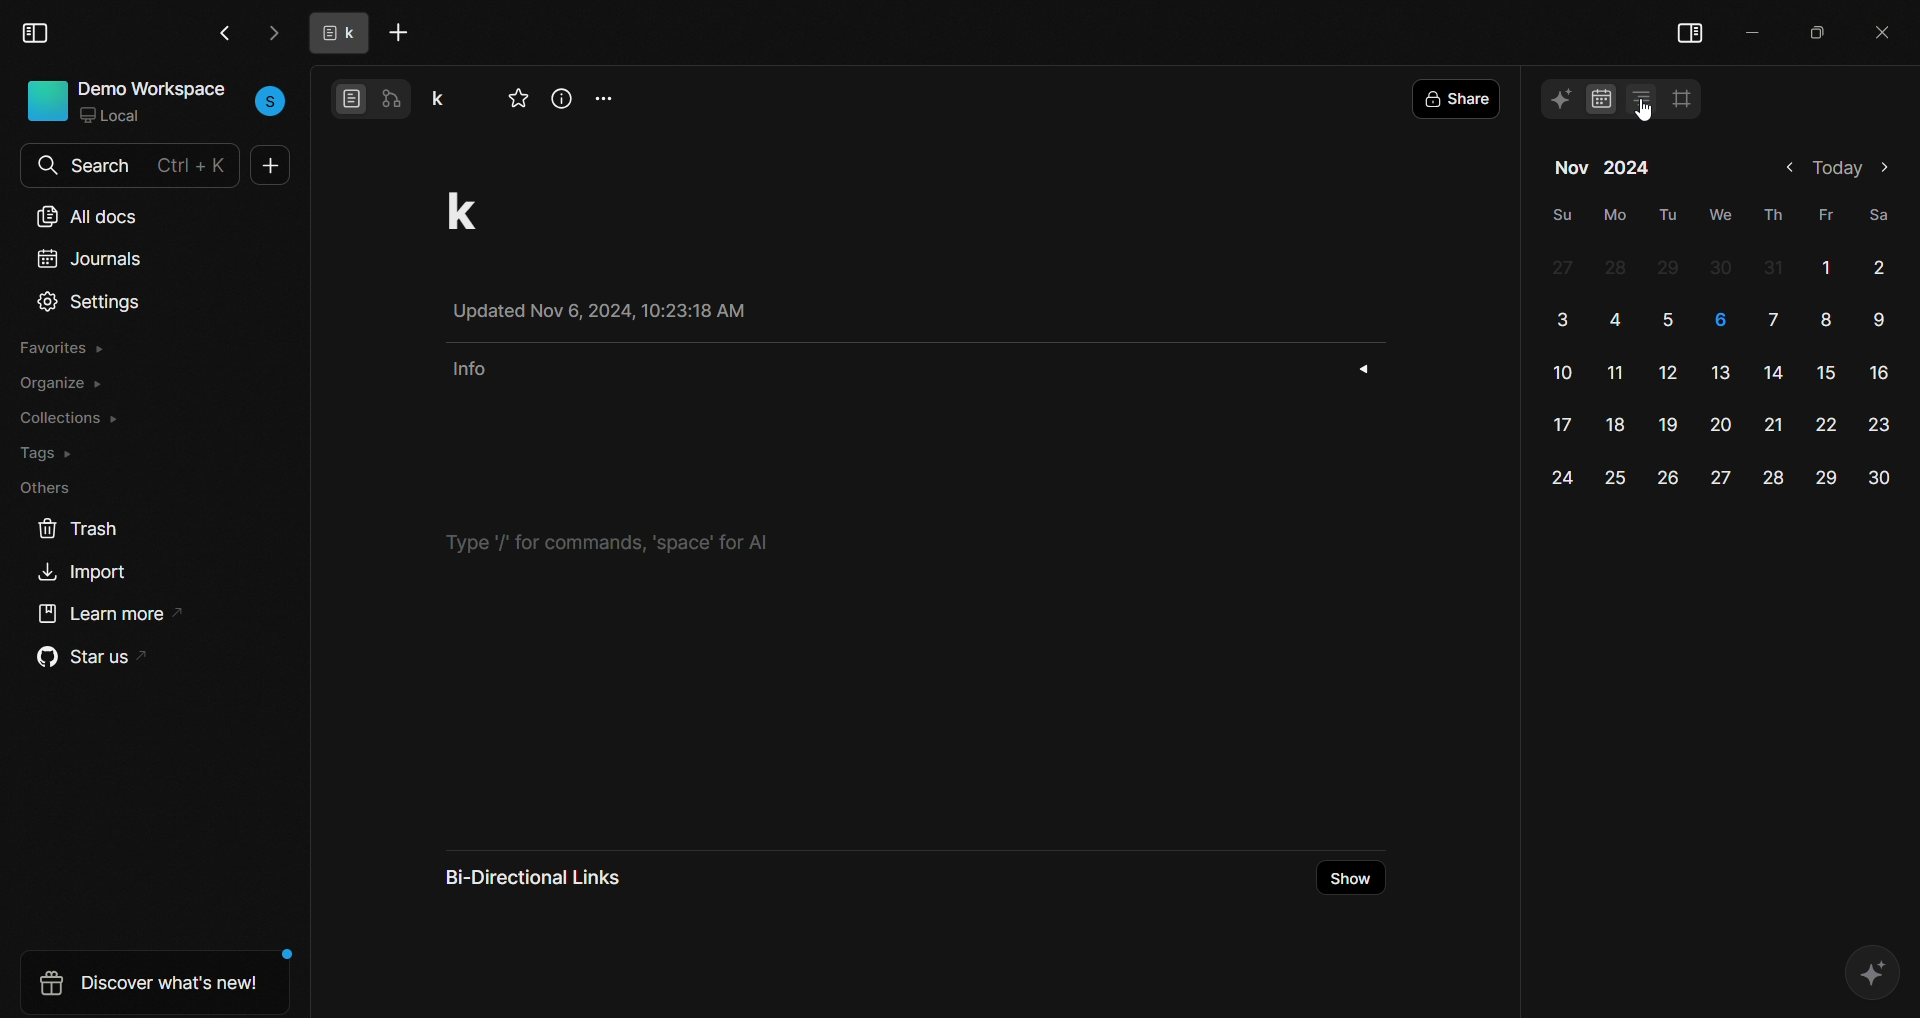 This screenshot has width=1920, height=1018. I want to click on star us, so click(84, 660).